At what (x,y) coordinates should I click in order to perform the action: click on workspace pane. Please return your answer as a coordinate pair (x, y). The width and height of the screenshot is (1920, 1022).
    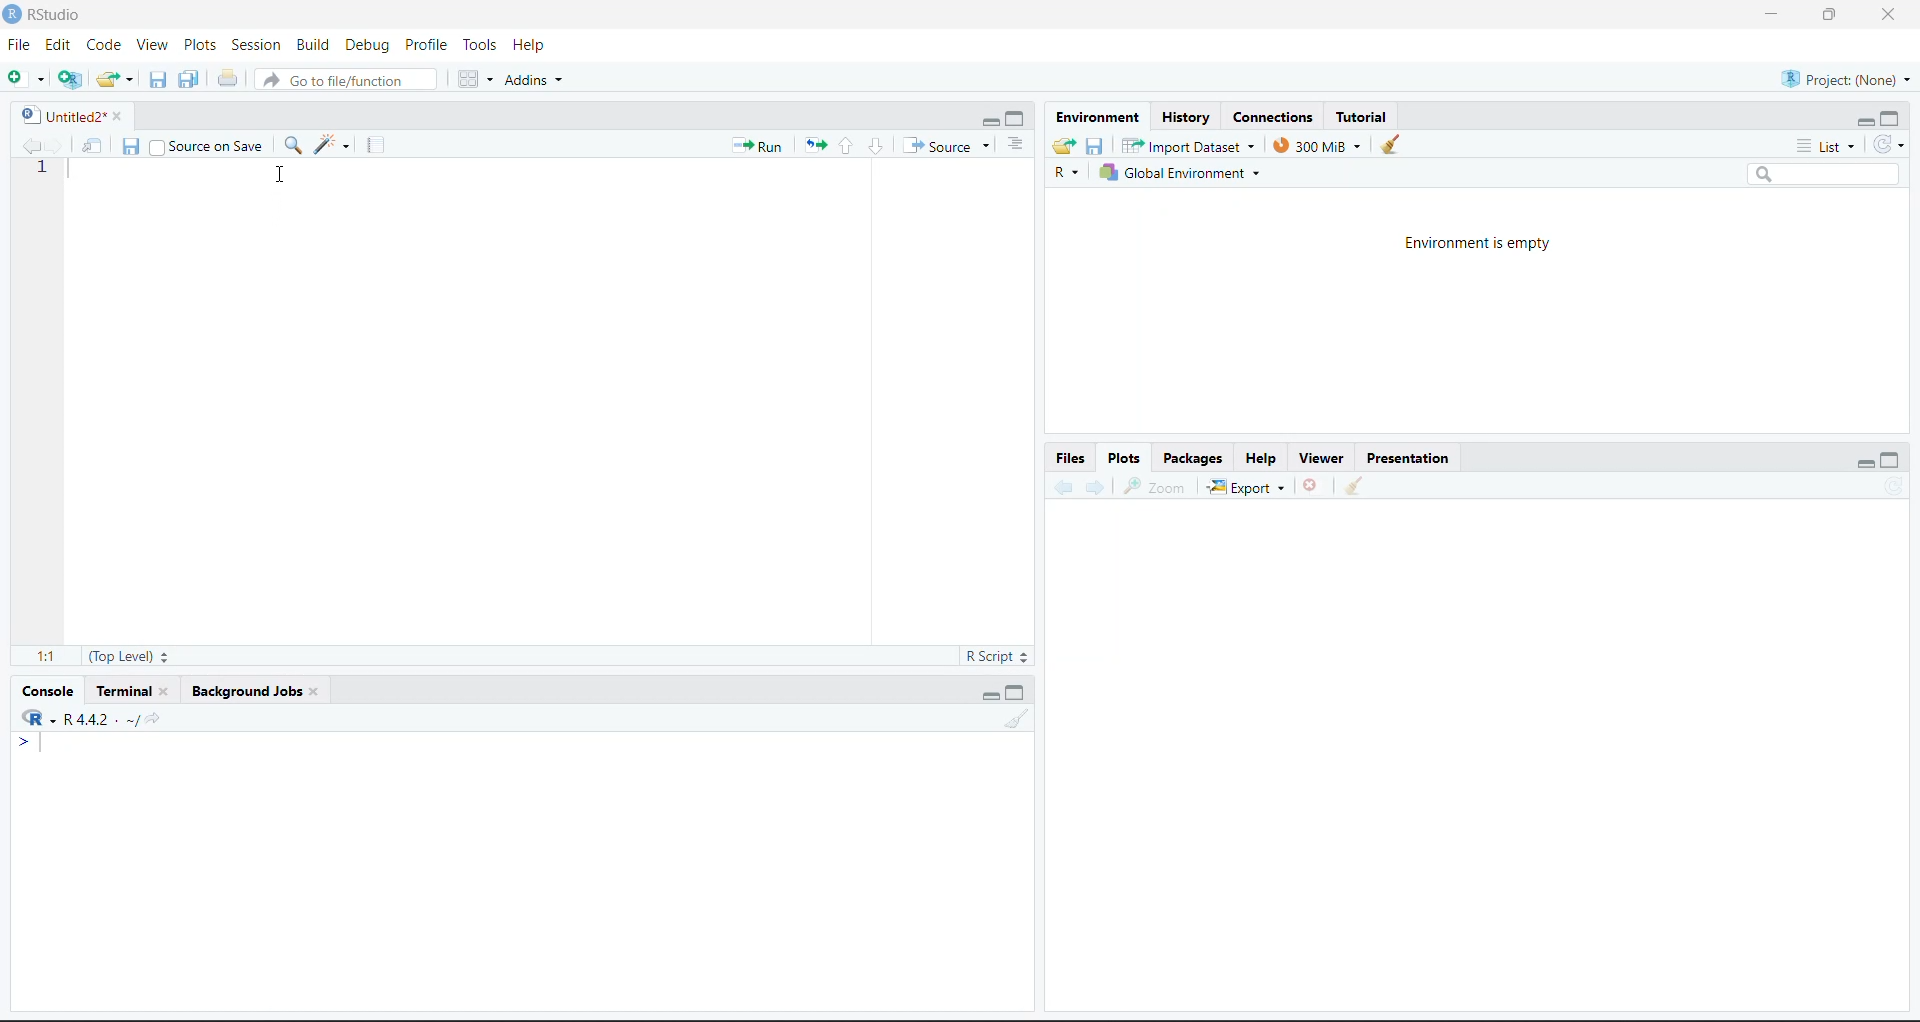
    Looking at the image, I should click on (475, 79).